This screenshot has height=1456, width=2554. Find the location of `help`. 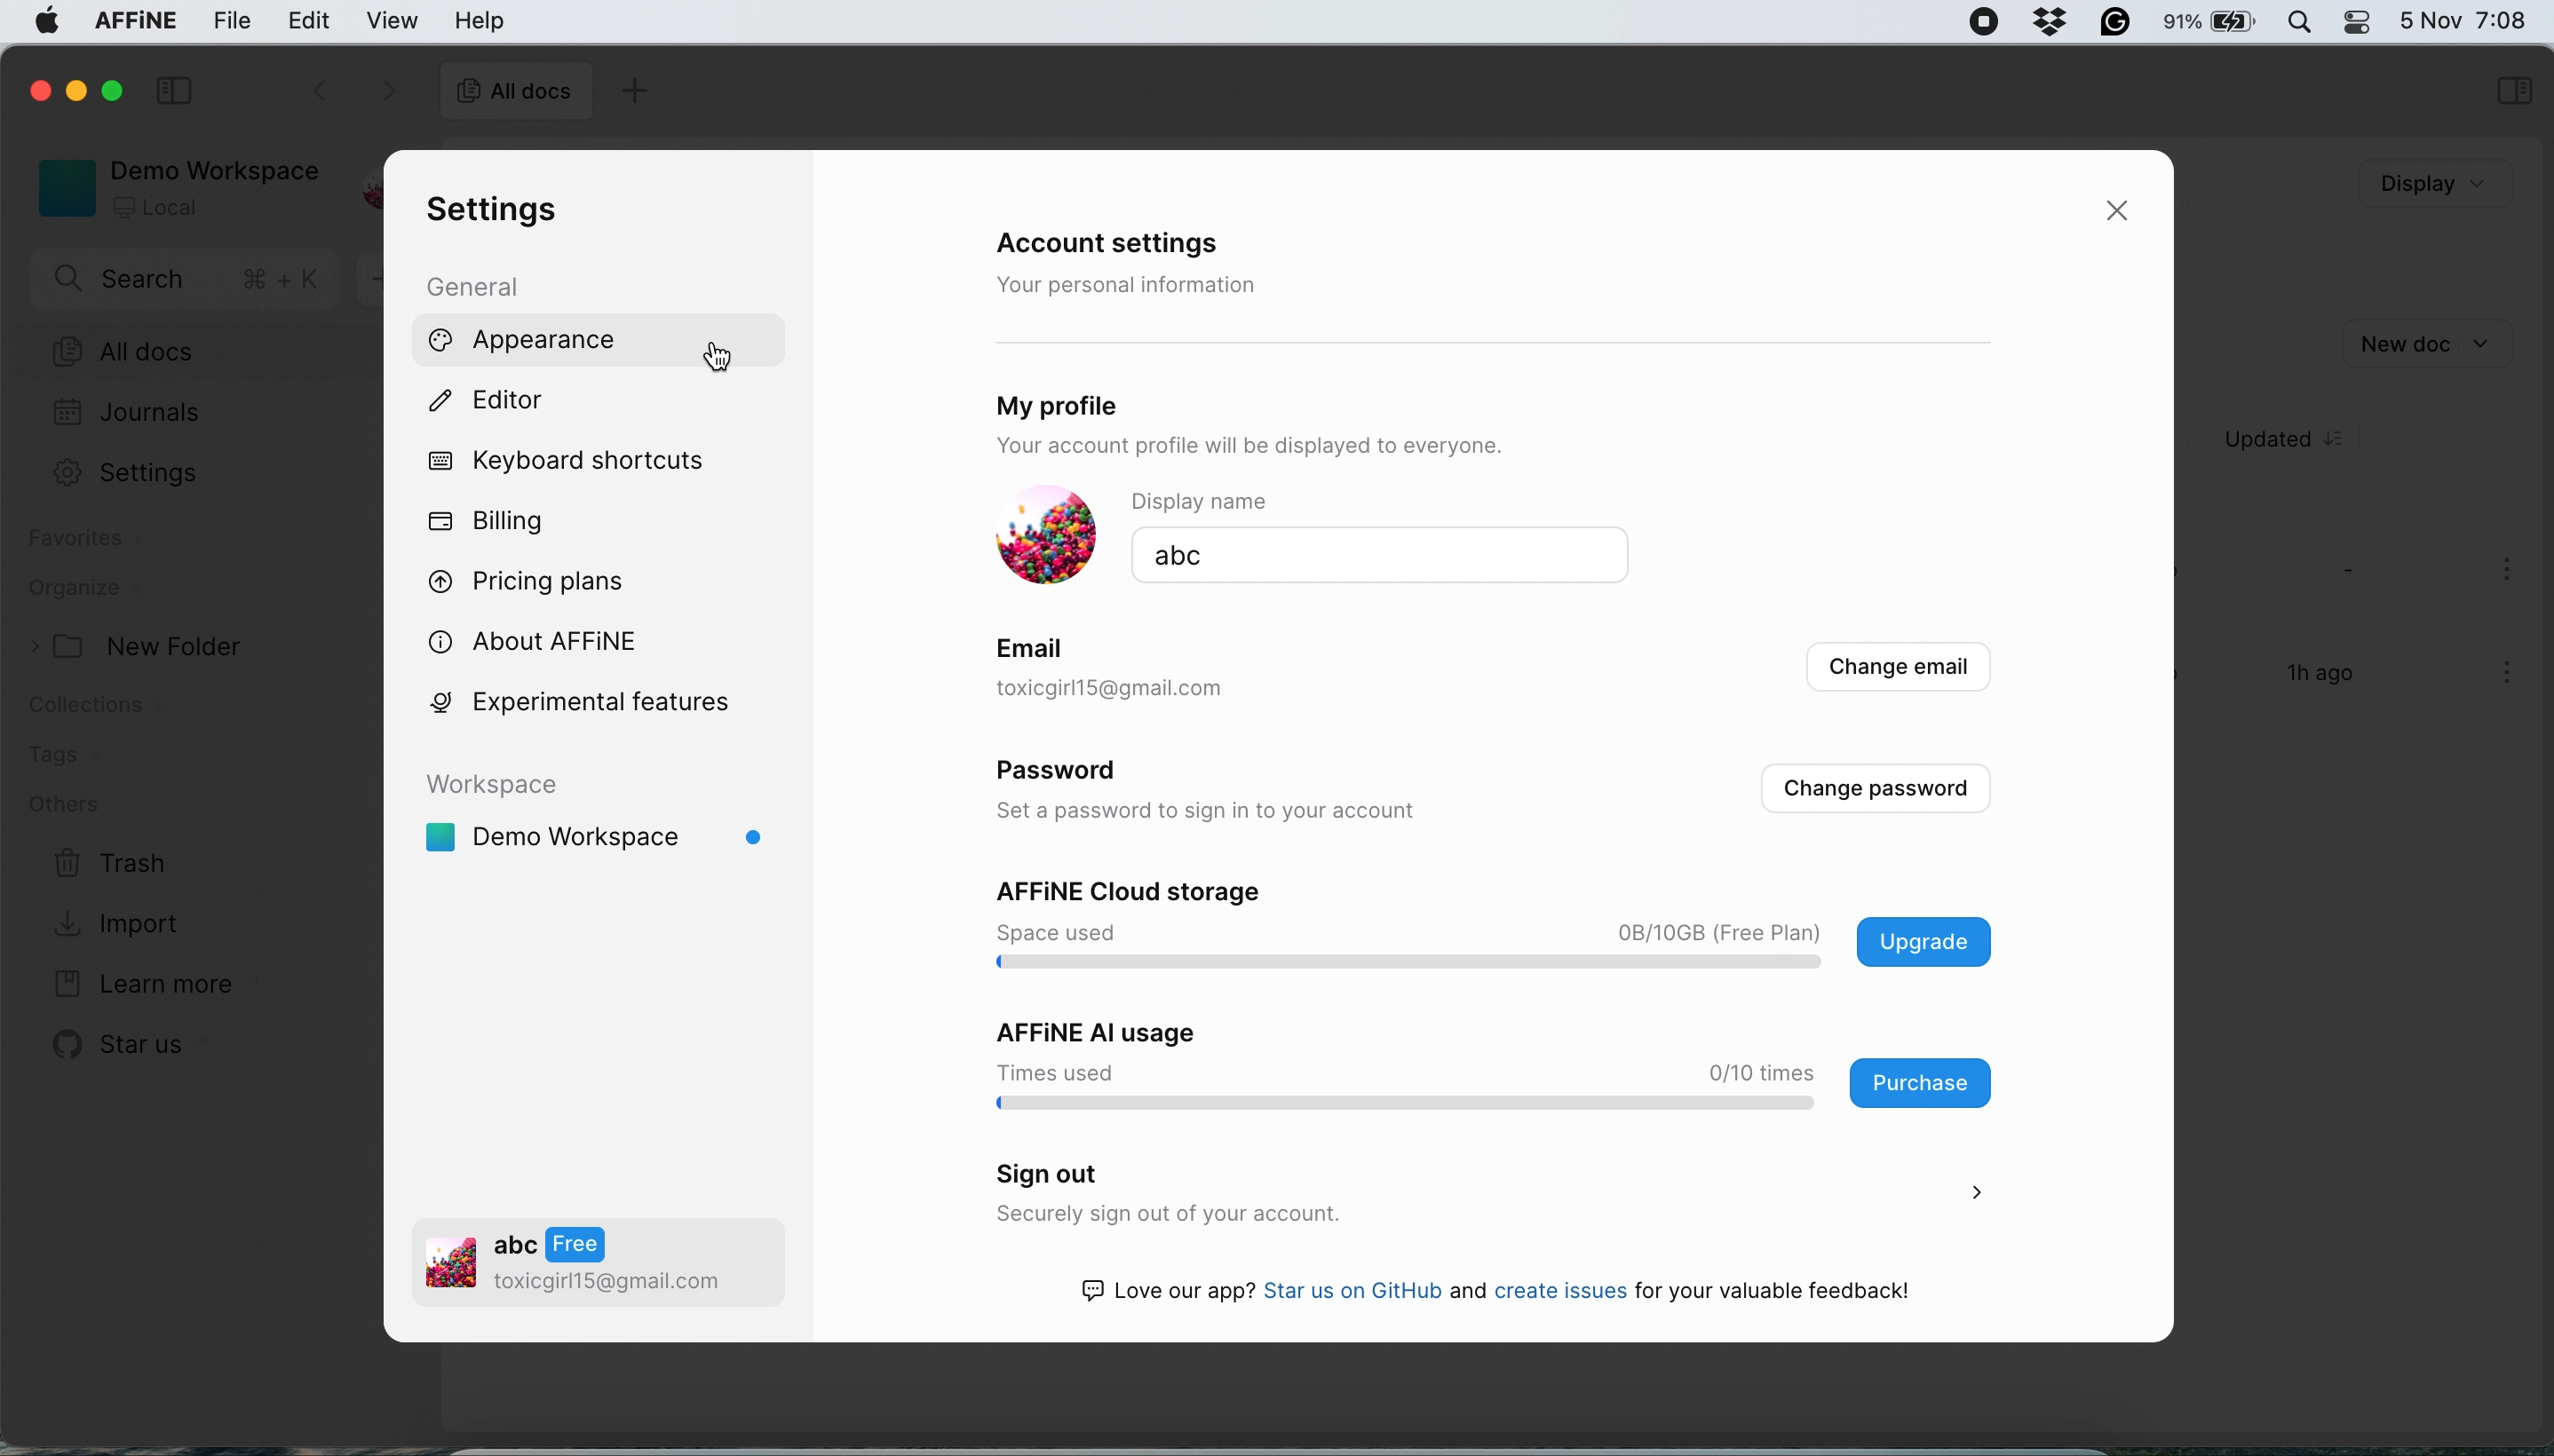

help is located at coordinates (479, 20).